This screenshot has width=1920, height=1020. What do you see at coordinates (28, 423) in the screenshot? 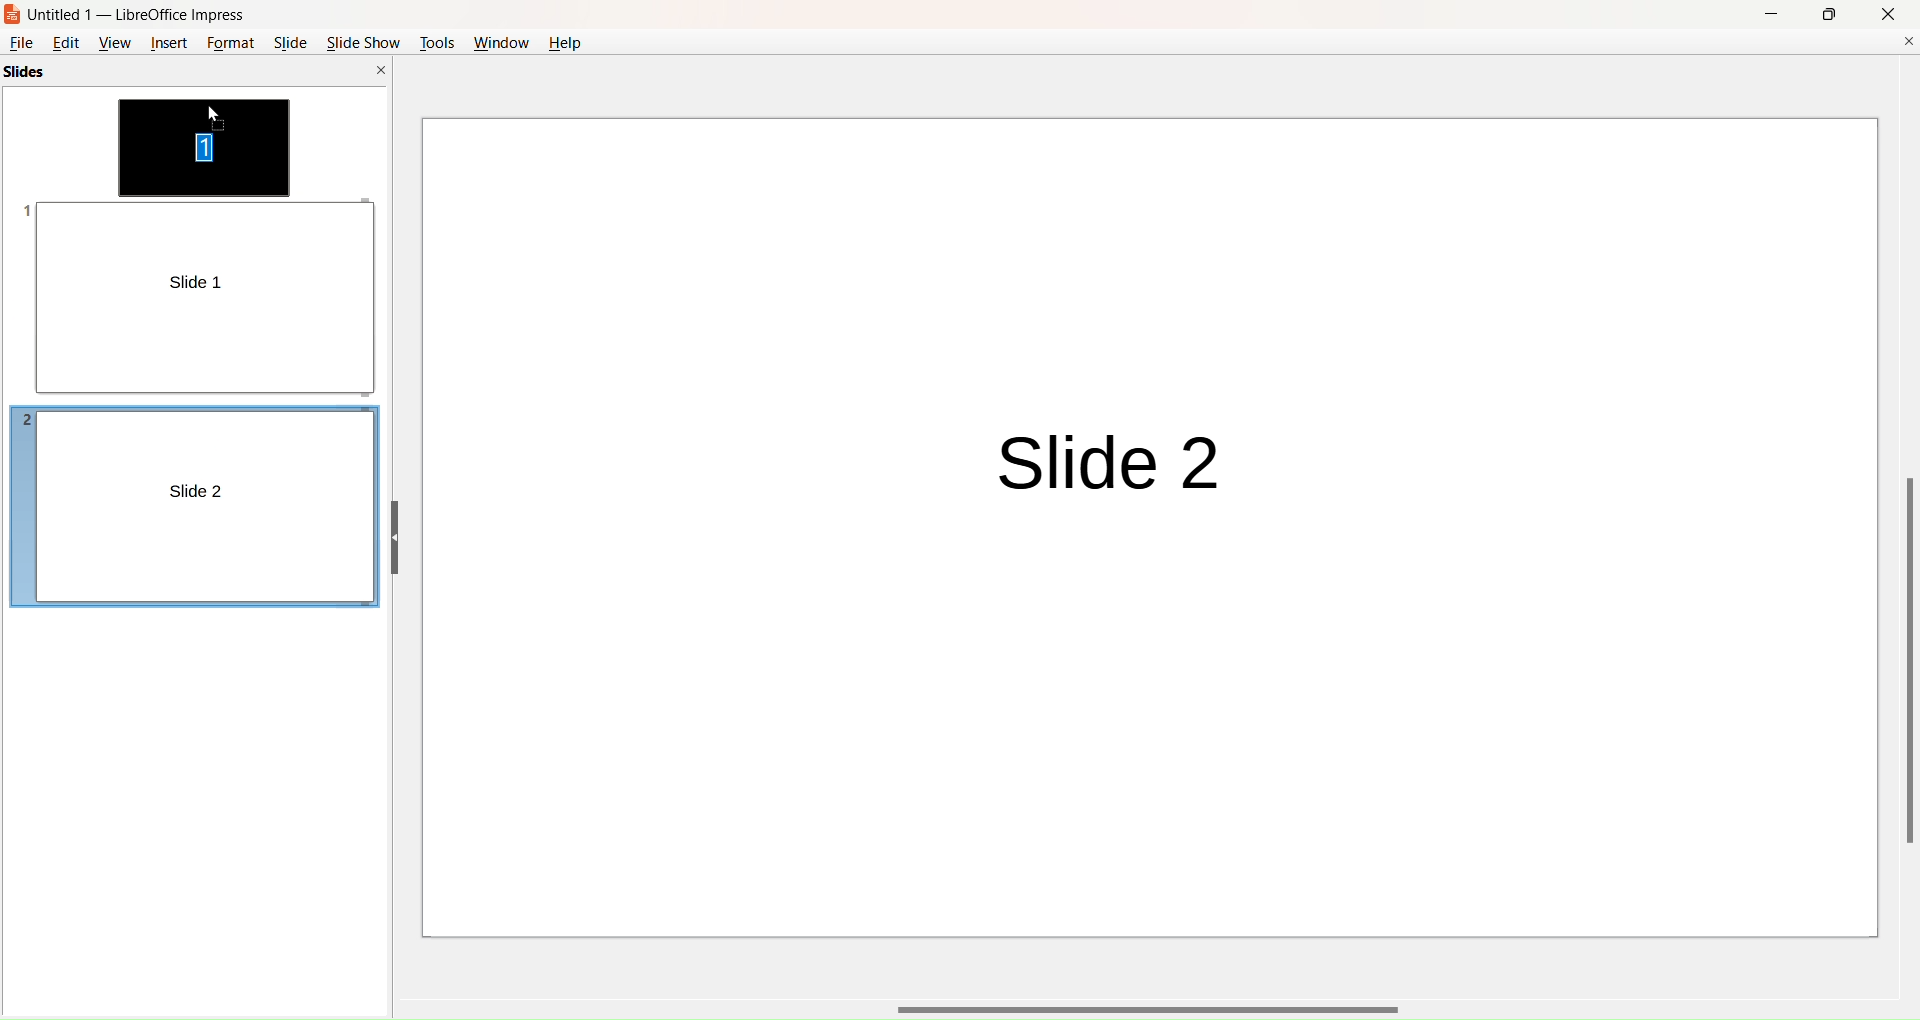
I see `slide number` at bounding box center [28, 423].